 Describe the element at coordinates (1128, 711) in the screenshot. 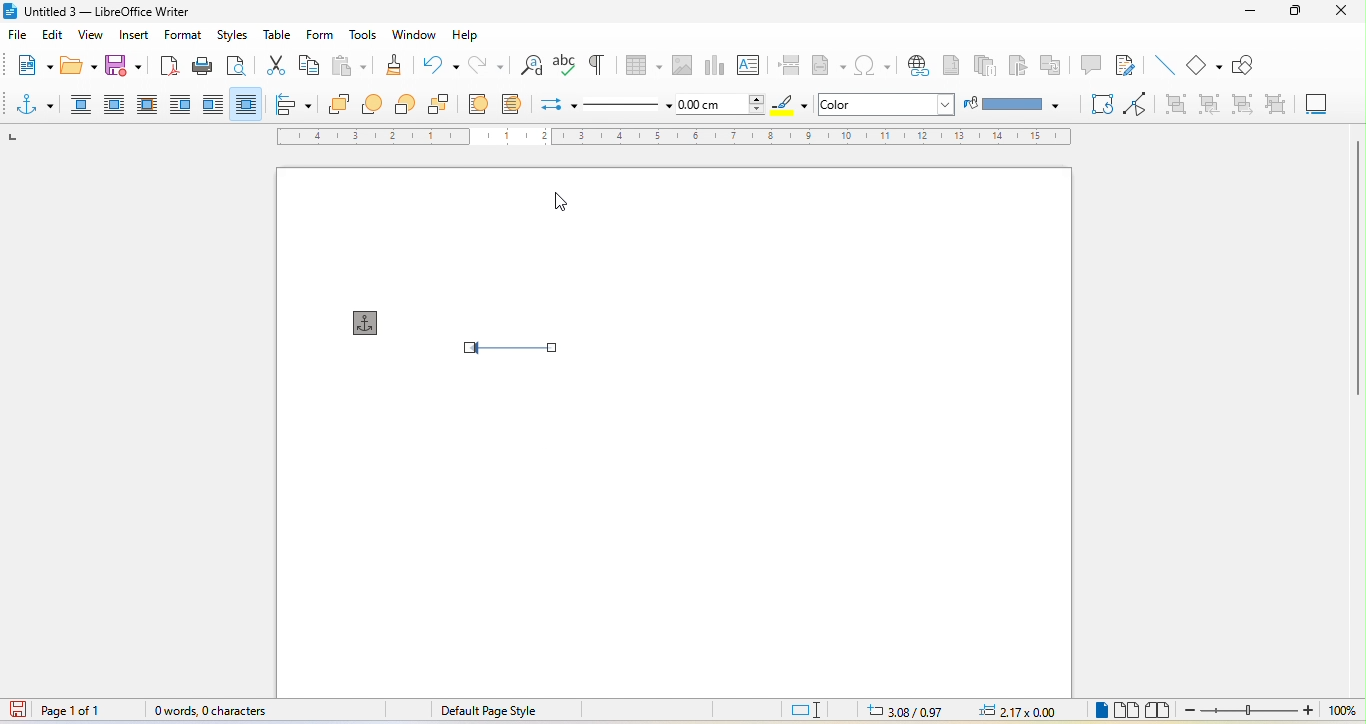

I see `multiple page view` at that location.